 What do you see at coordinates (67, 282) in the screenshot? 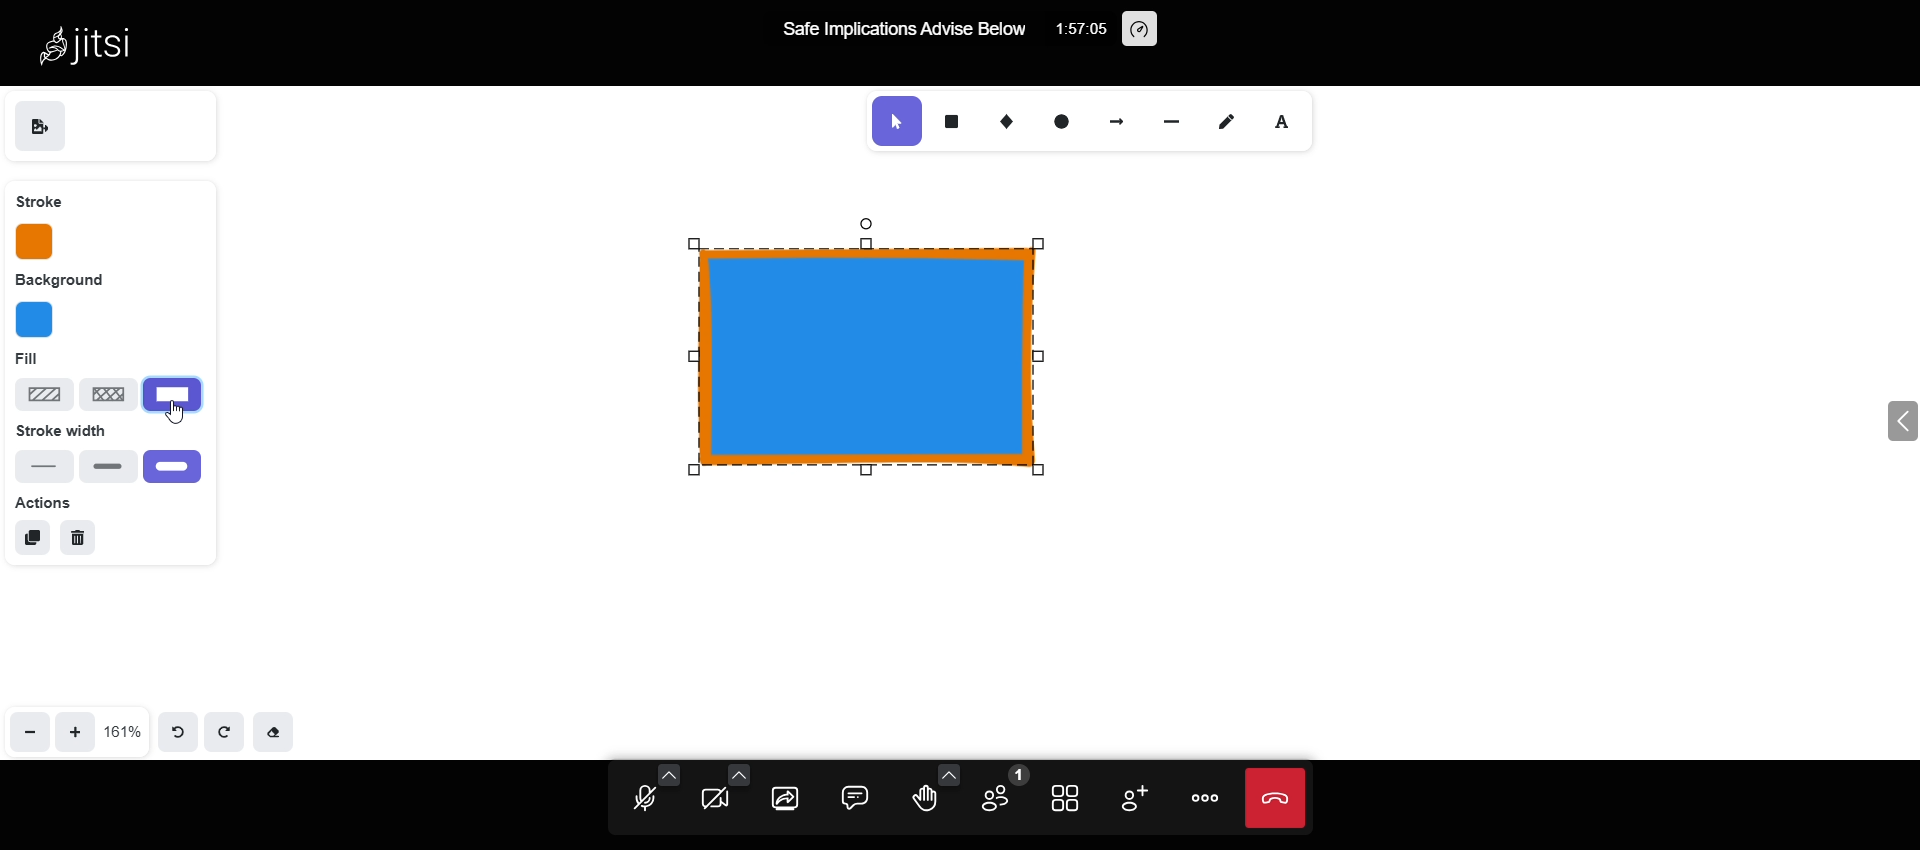
I see `background` at bounding box center [67, 282].